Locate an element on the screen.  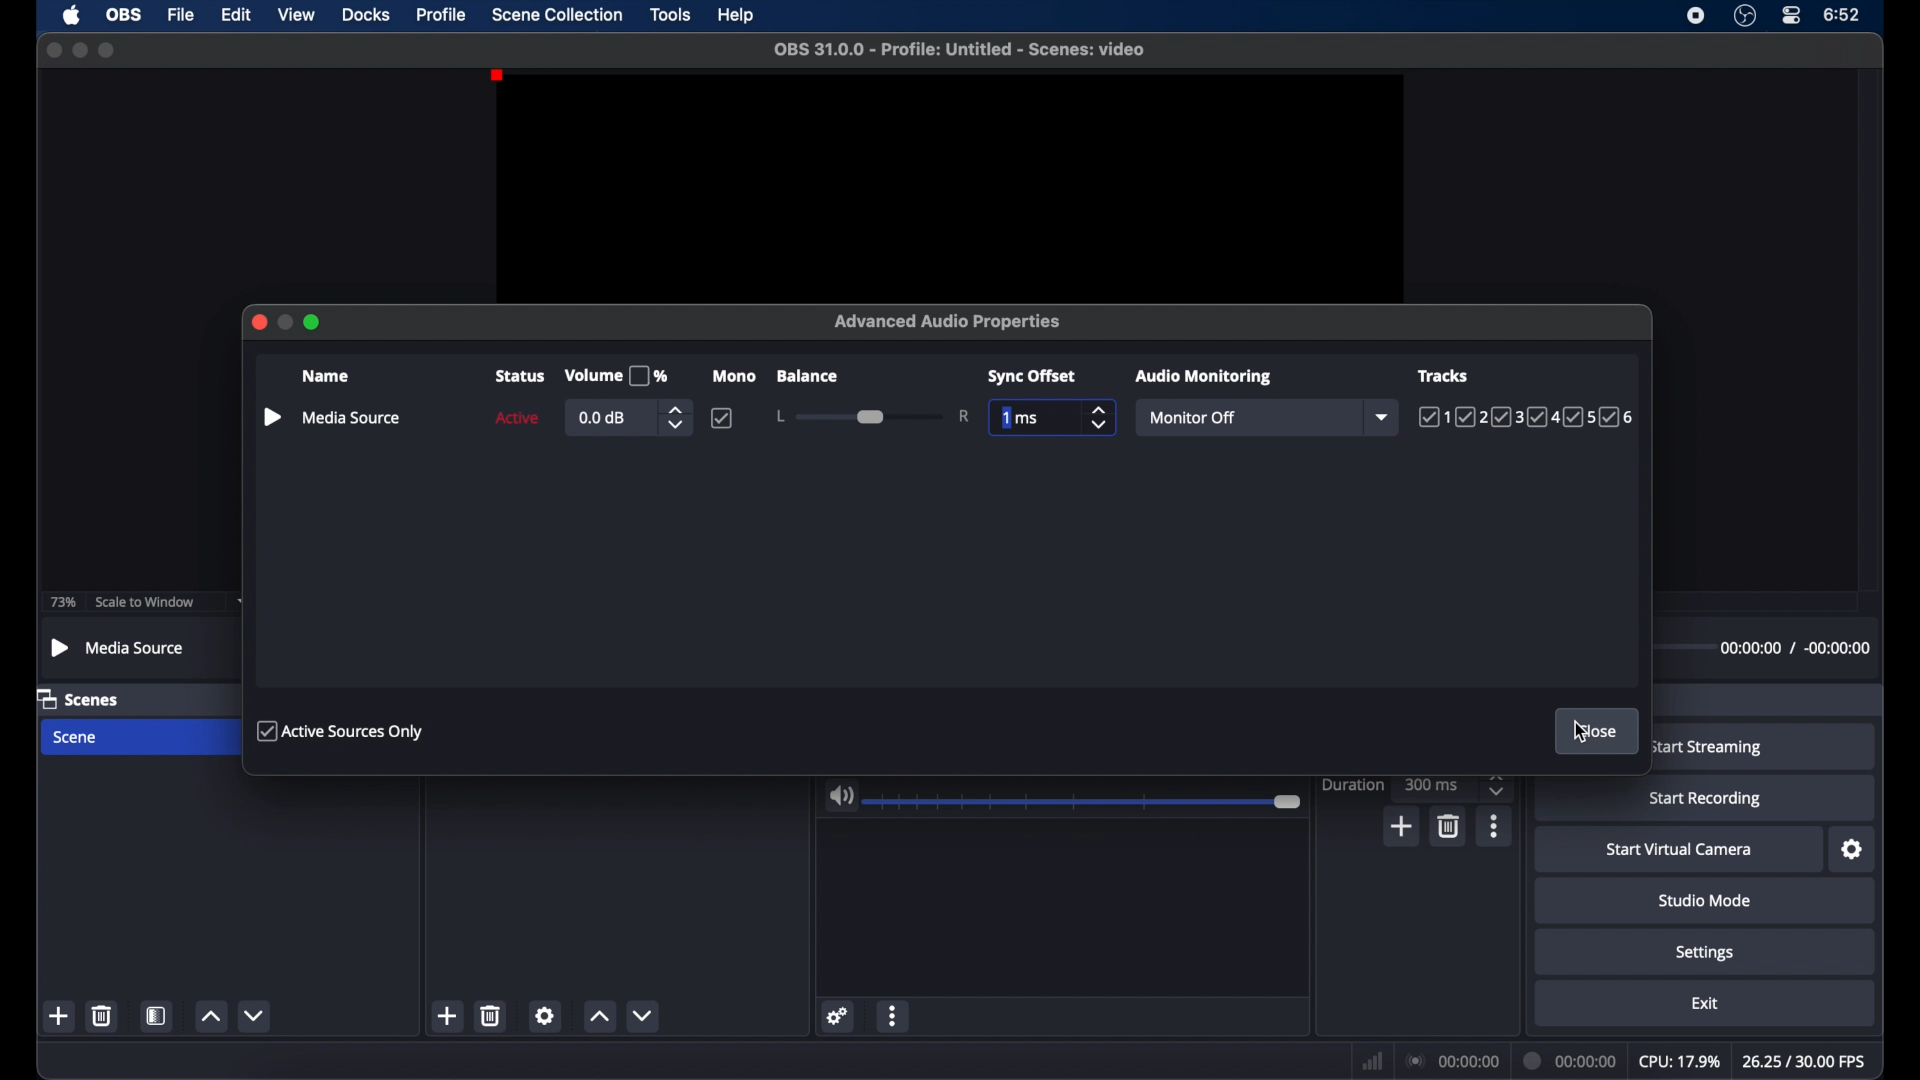
cursor is located at coordinates (1582, 732).